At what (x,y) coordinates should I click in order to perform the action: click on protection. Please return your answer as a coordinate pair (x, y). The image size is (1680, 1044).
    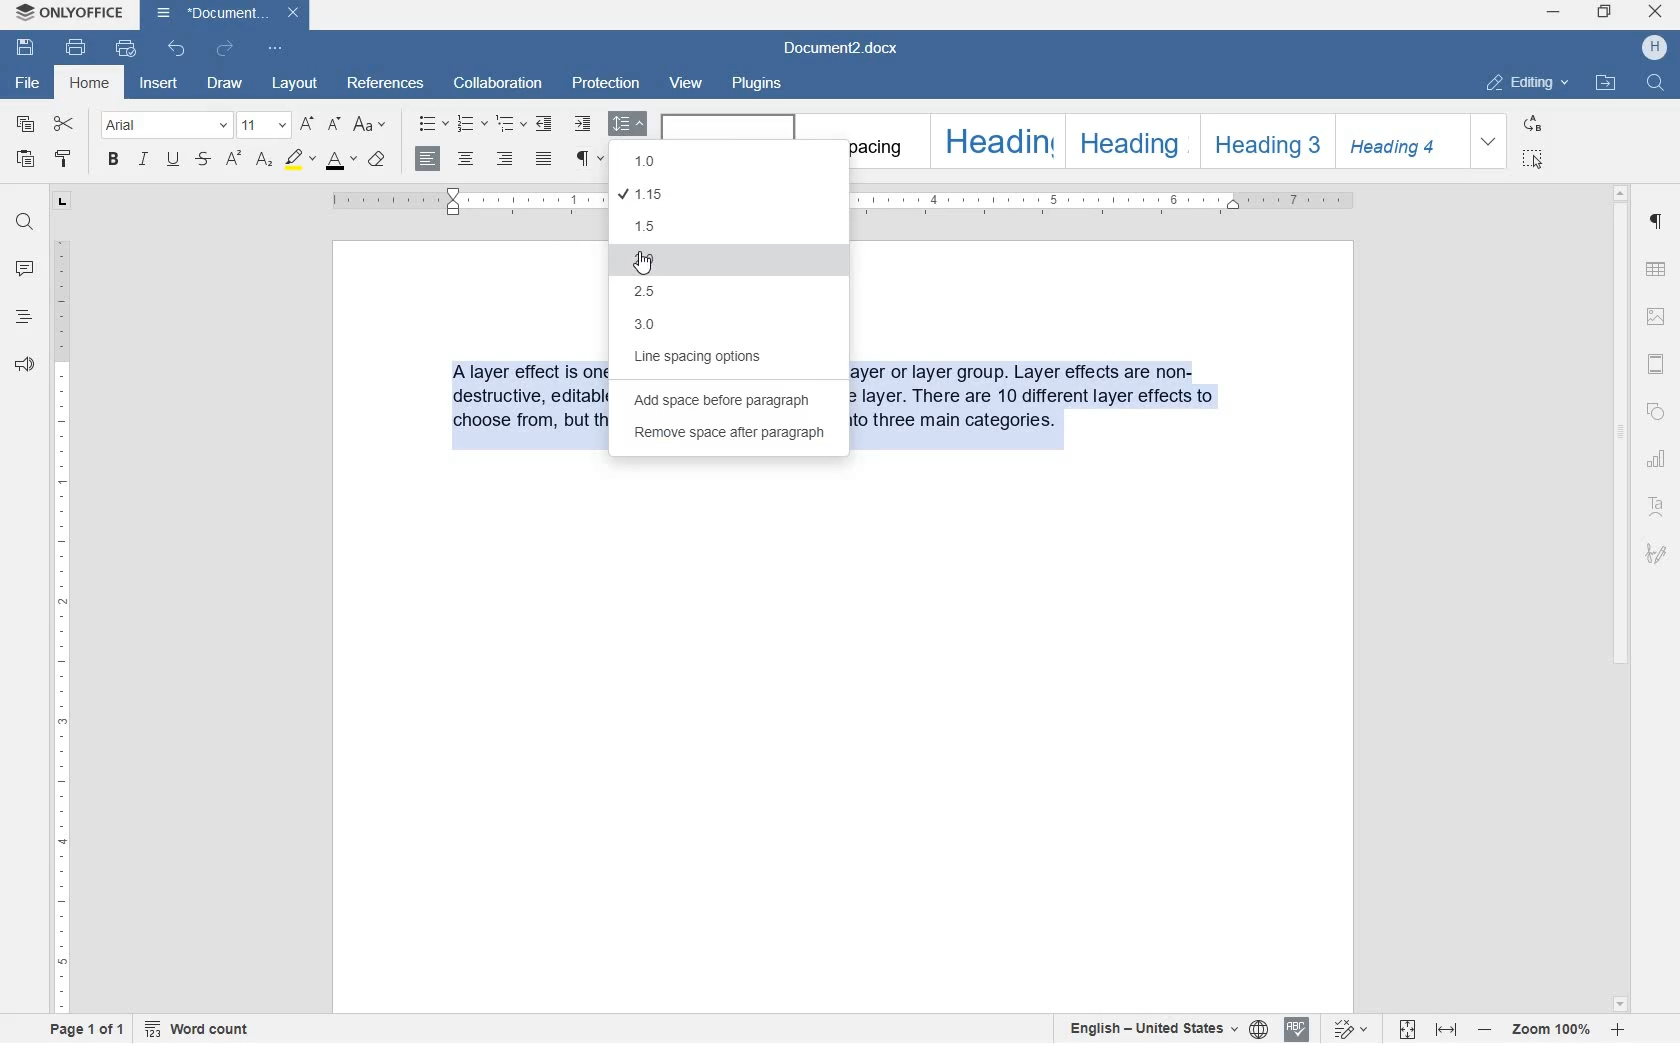
    Looking at the image, I should click on (603, 85).